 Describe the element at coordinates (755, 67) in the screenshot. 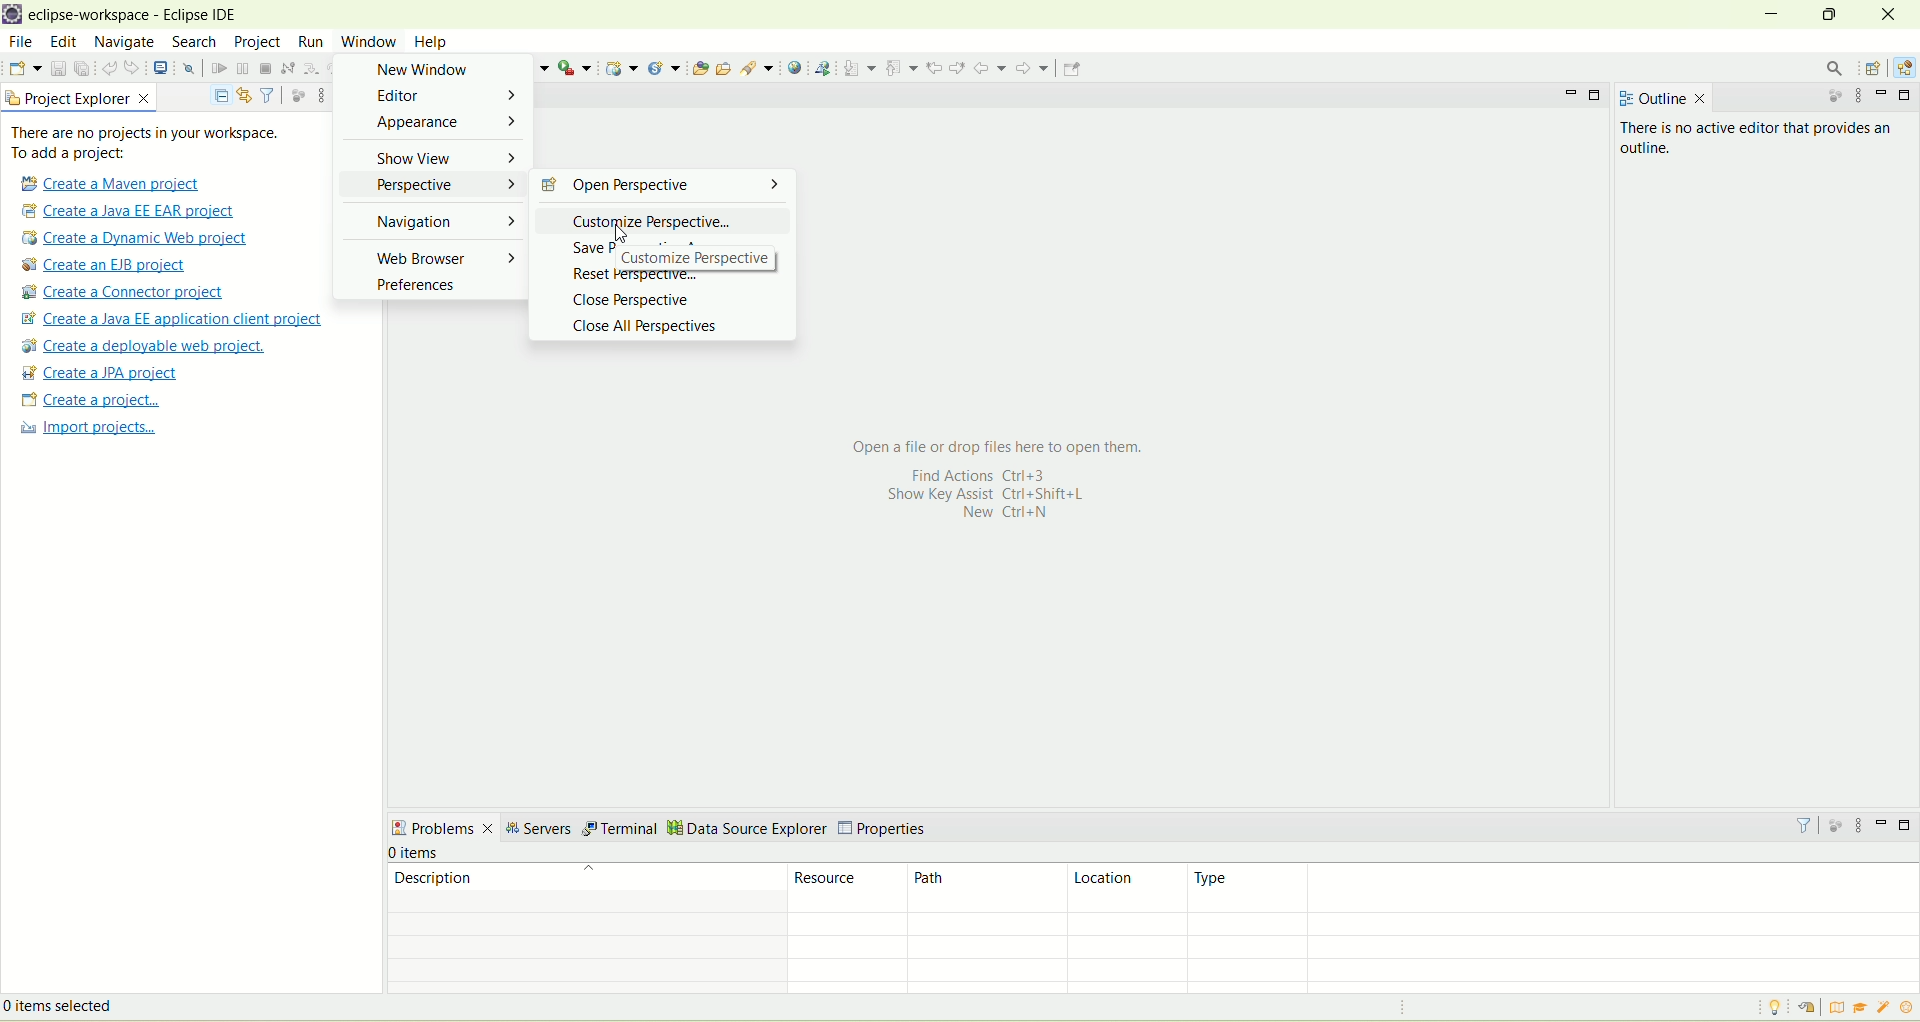

I see `search` at that location.